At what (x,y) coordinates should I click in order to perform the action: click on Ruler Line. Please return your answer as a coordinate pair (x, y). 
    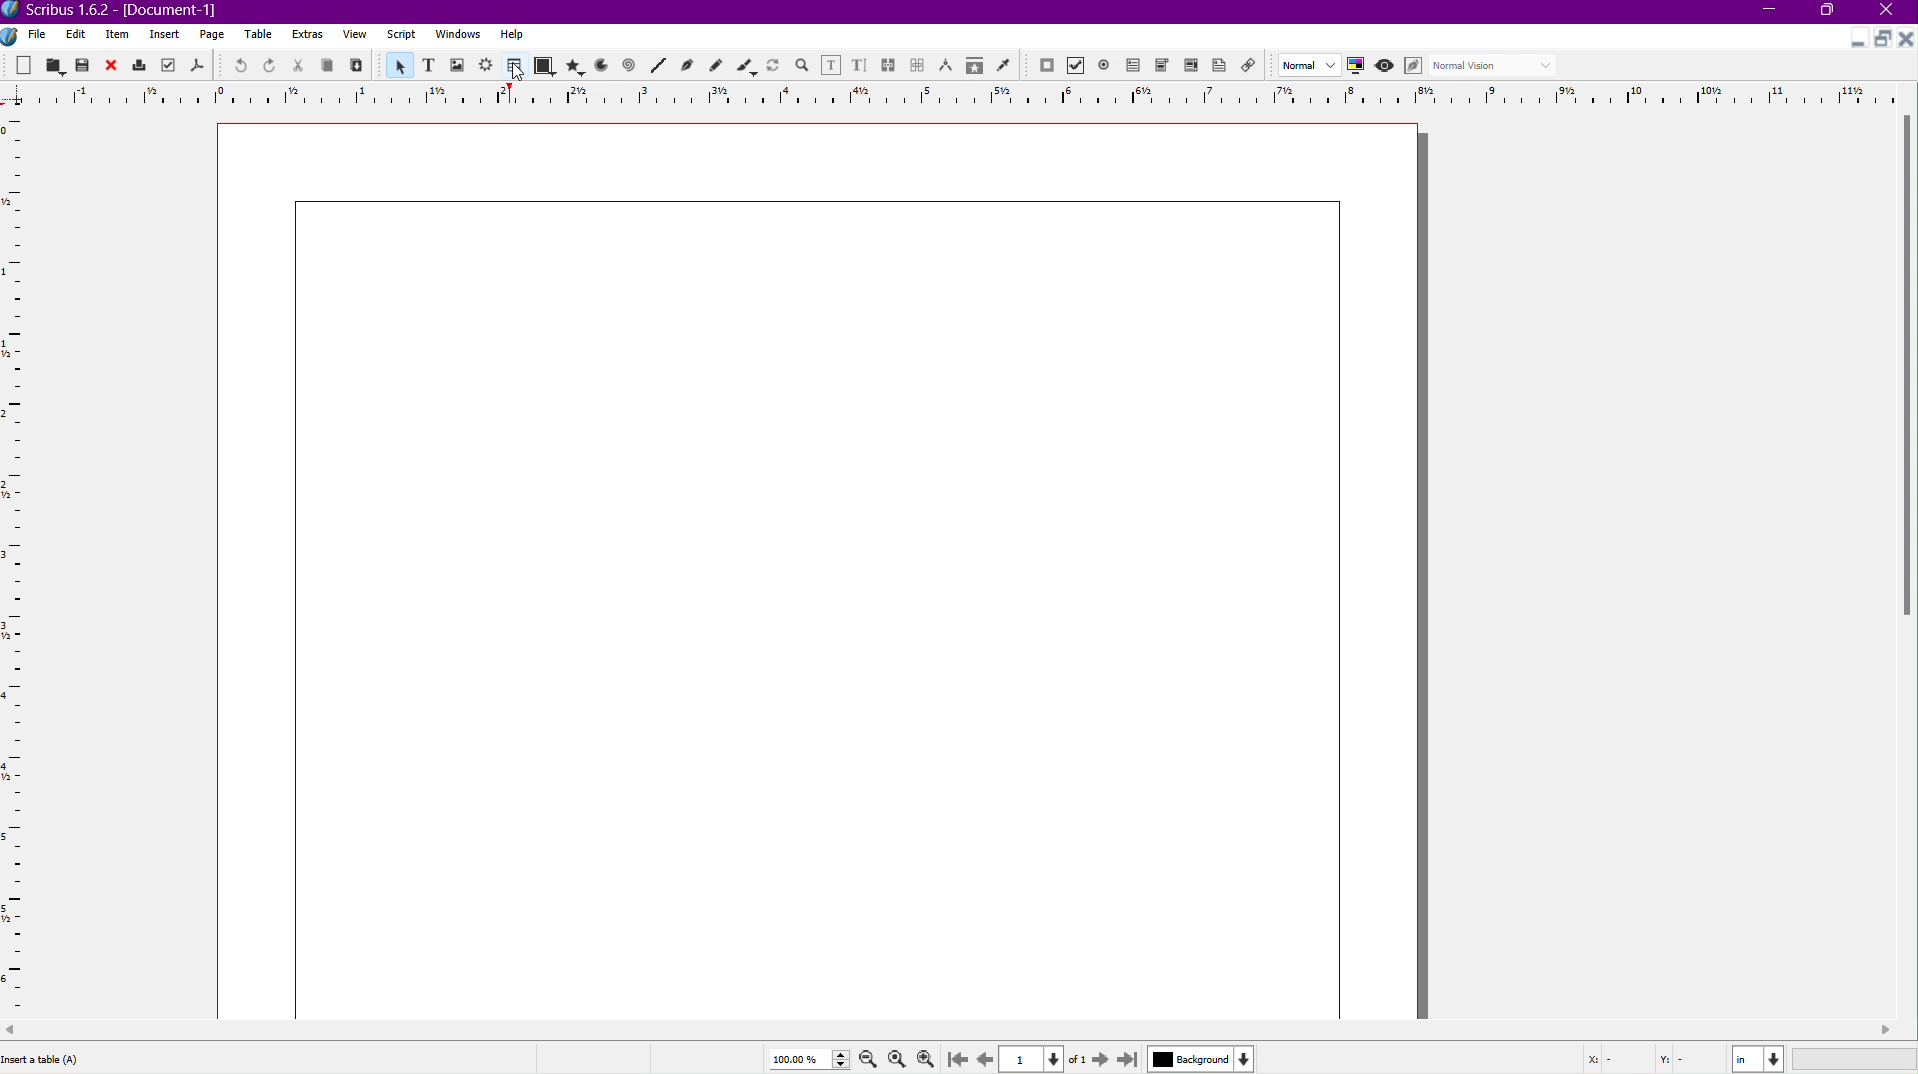
    Looking at the image, I should click on (959, 94).